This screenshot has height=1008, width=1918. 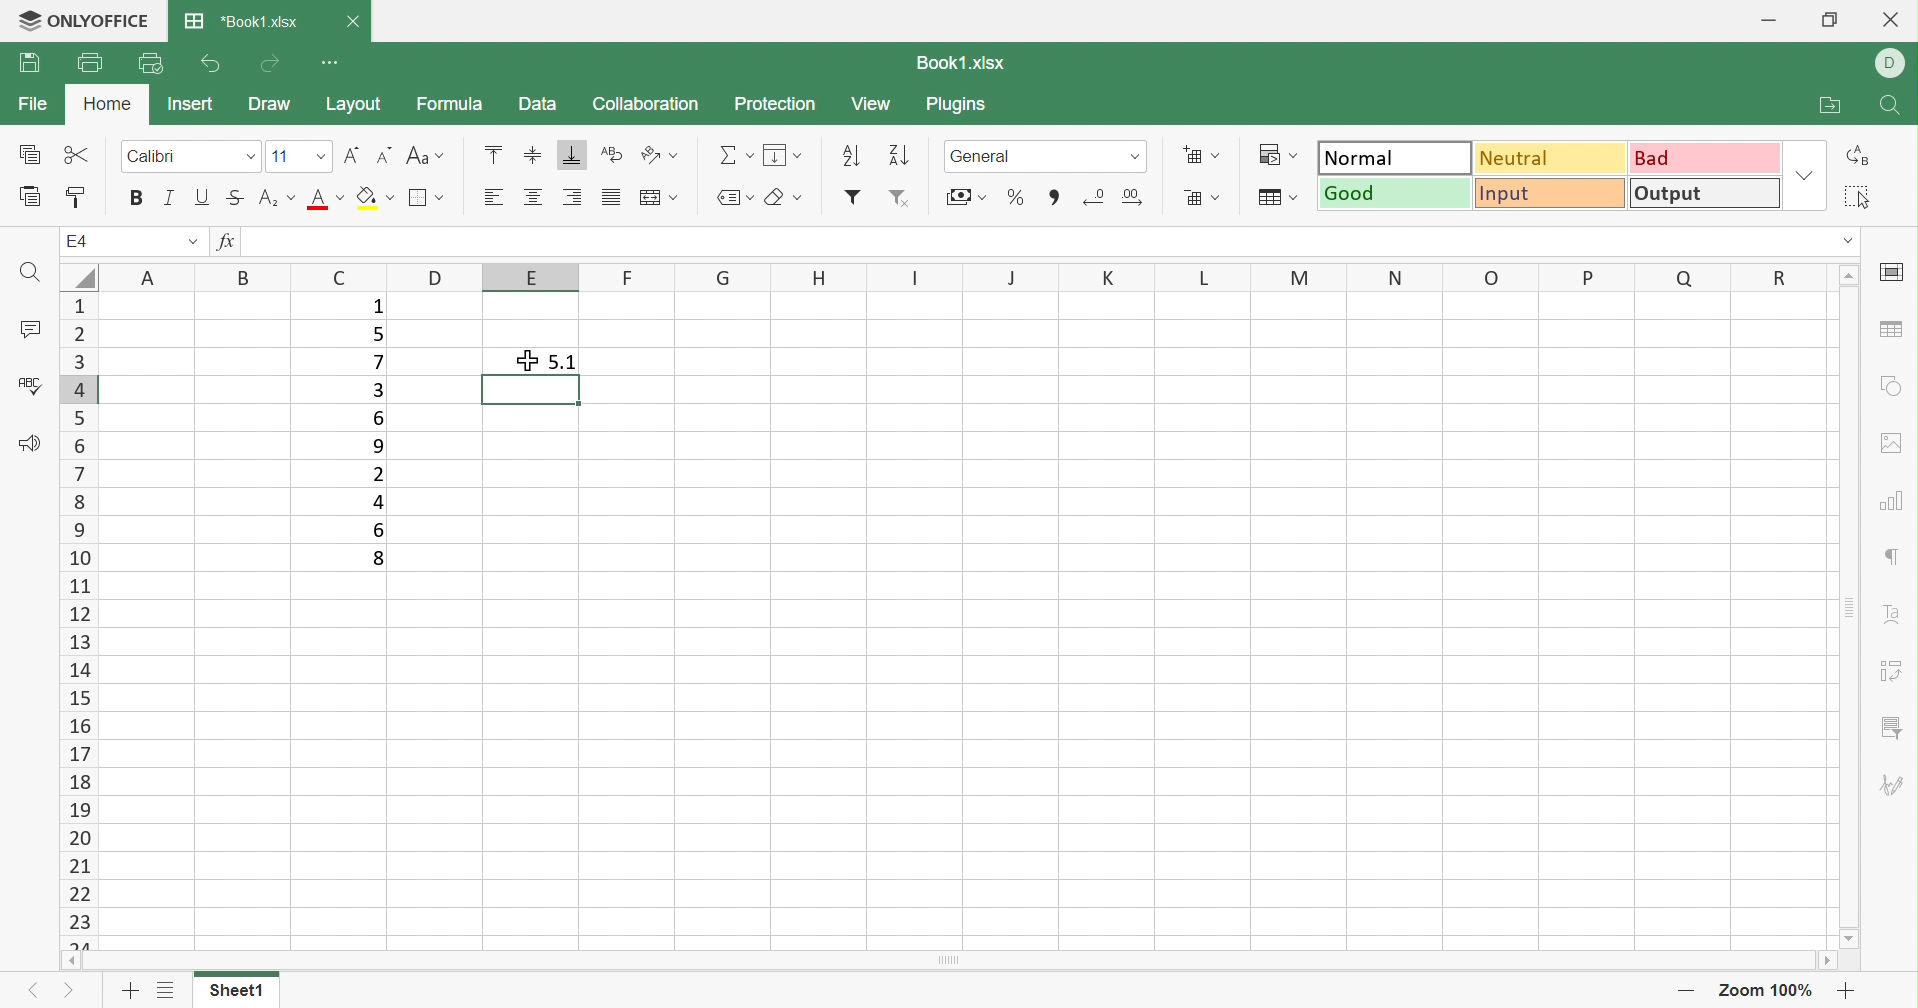 I want to click on Percent style, so click(x=1016, y=197).